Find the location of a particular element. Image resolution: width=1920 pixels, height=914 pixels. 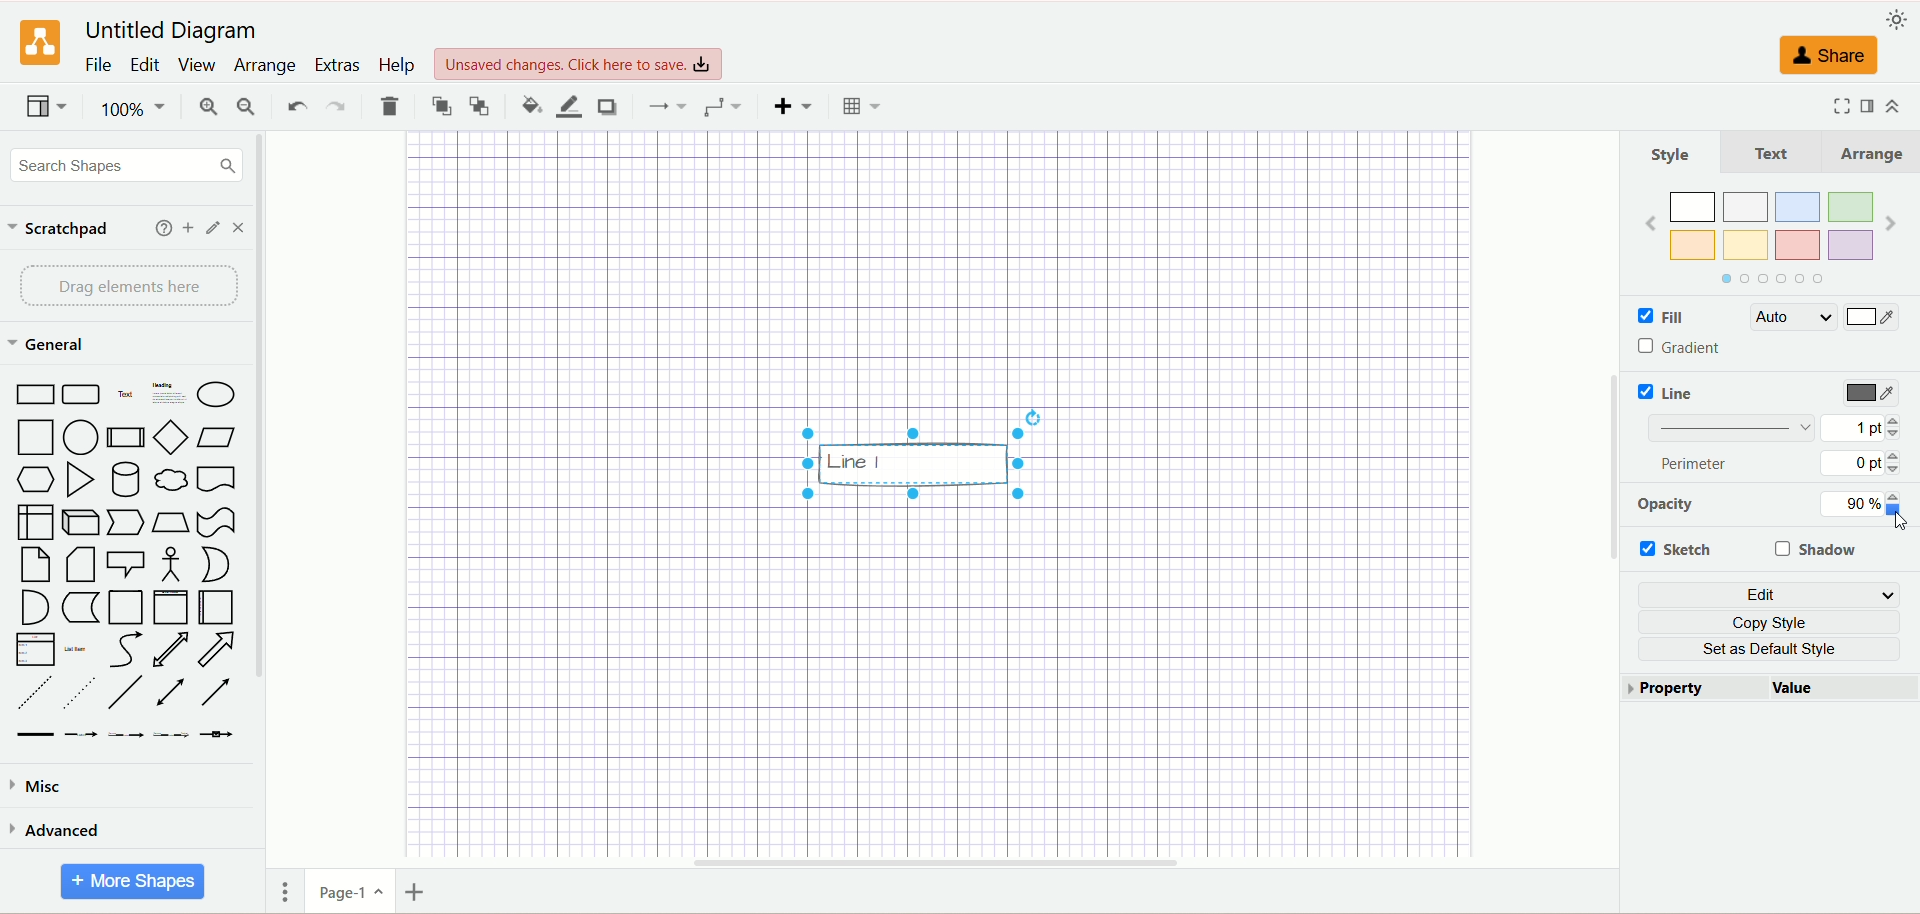

Unsaved changes. click here to save is located at coordinates (578, 65).